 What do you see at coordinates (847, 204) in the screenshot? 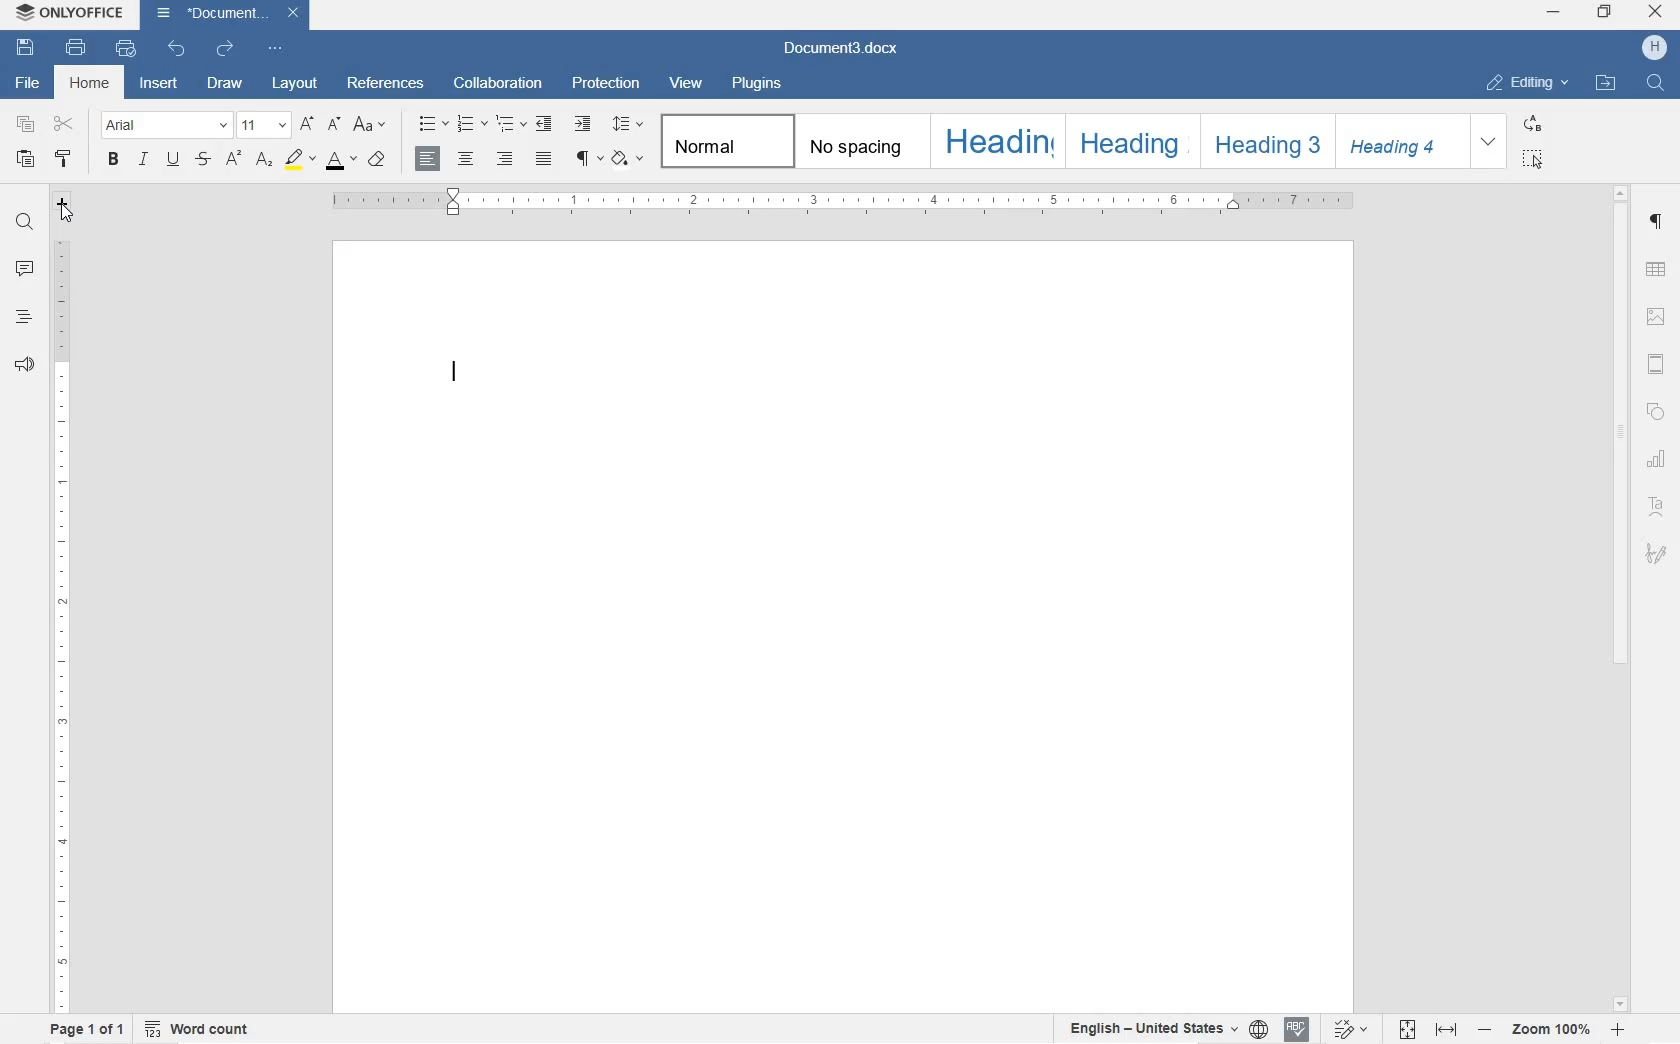
I see `RULER` at bounding box center [847, 204].